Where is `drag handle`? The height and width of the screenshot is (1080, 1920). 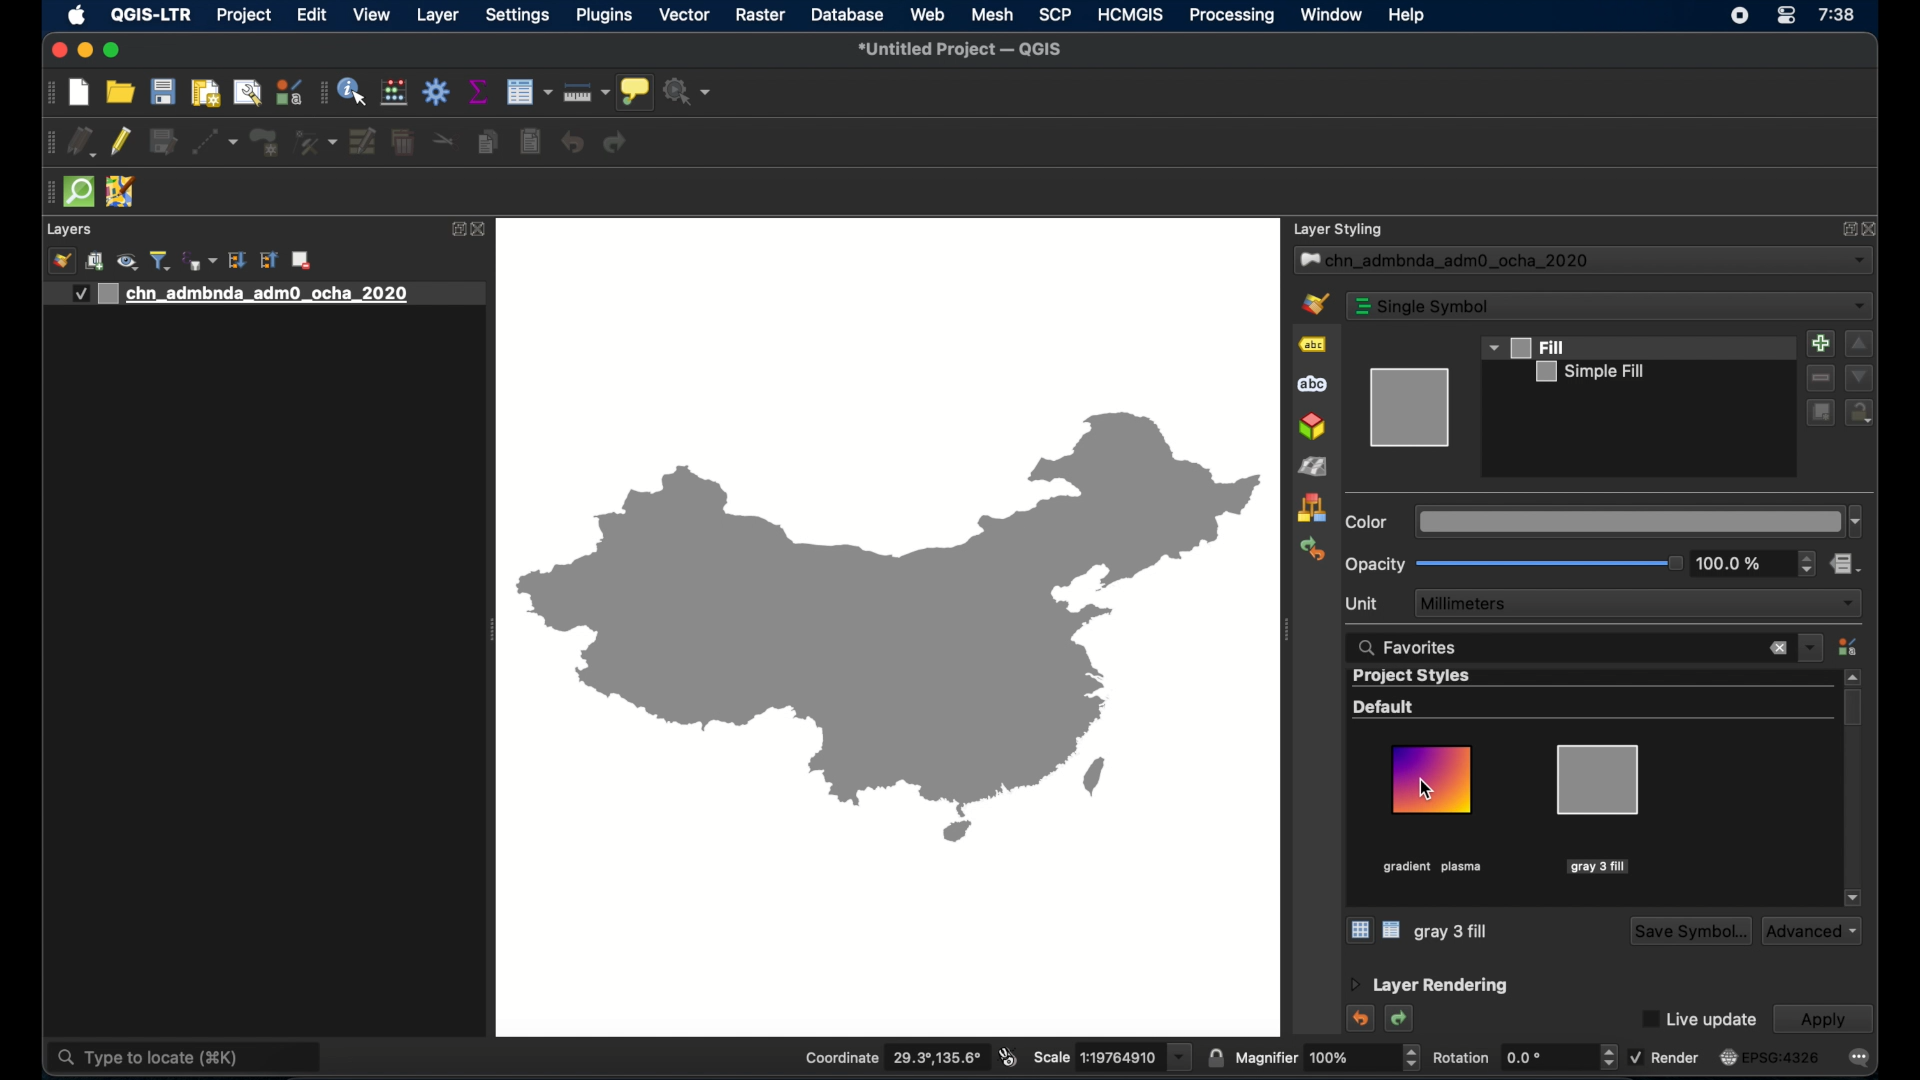 drag handle is located at coordinates (46, 193).